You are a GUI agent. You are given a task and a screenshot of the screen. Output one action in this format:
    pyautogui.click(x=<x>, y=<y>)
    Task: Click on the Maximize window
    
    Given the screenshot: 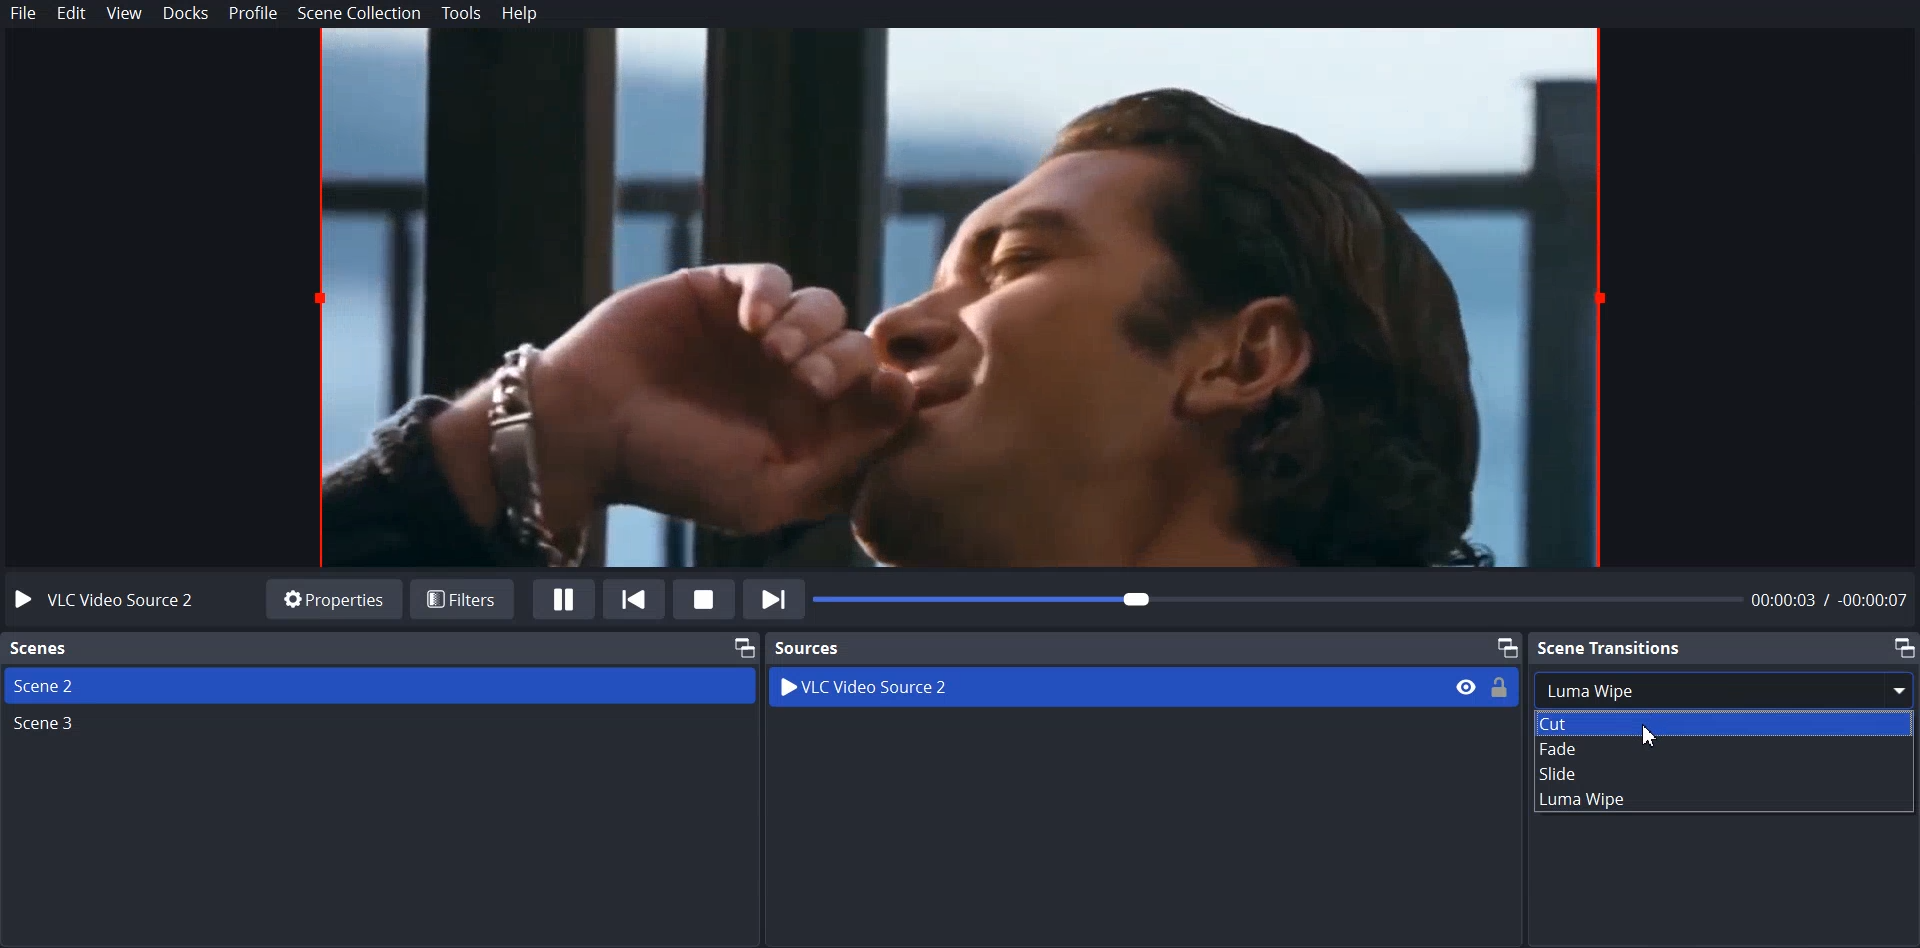 What is the action you would take?
    pyautogui.click(x=1506, y=646)
    